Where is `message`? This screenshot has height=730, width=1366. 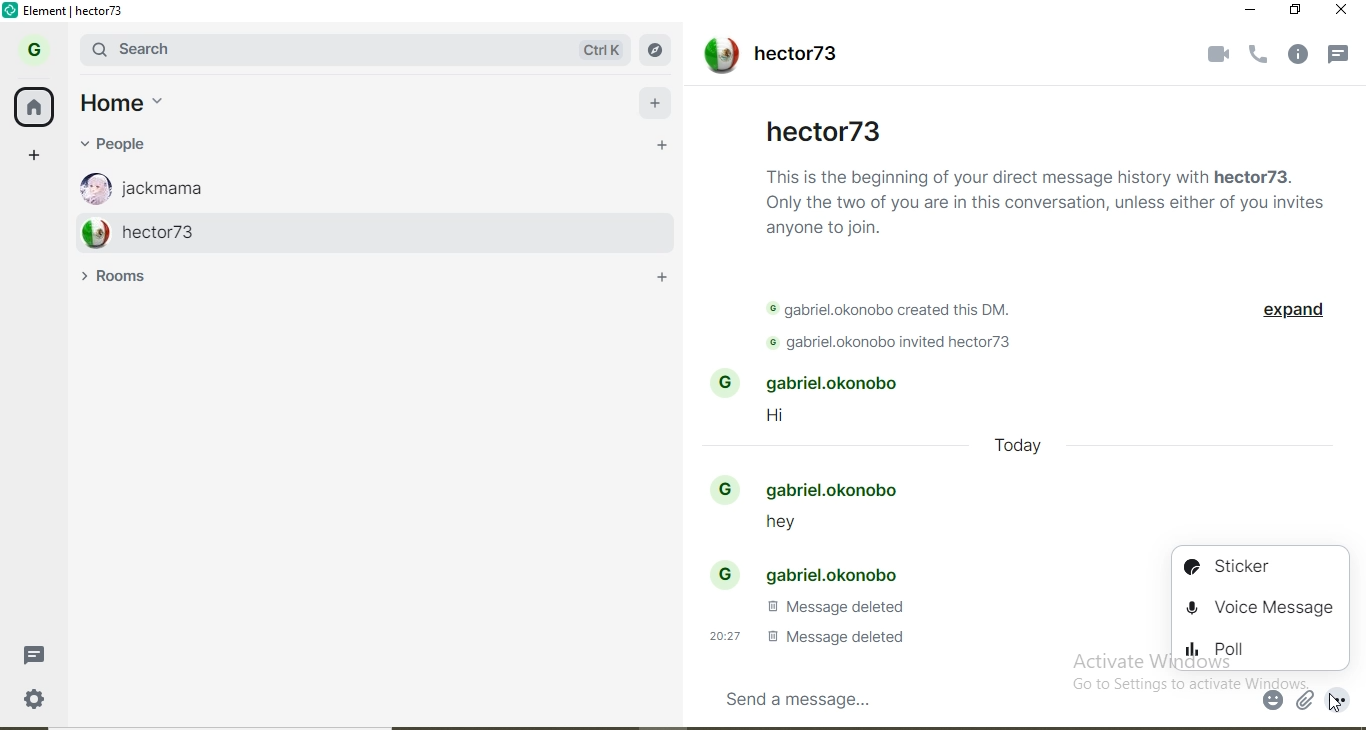
message is located at coordinates (42, 654).